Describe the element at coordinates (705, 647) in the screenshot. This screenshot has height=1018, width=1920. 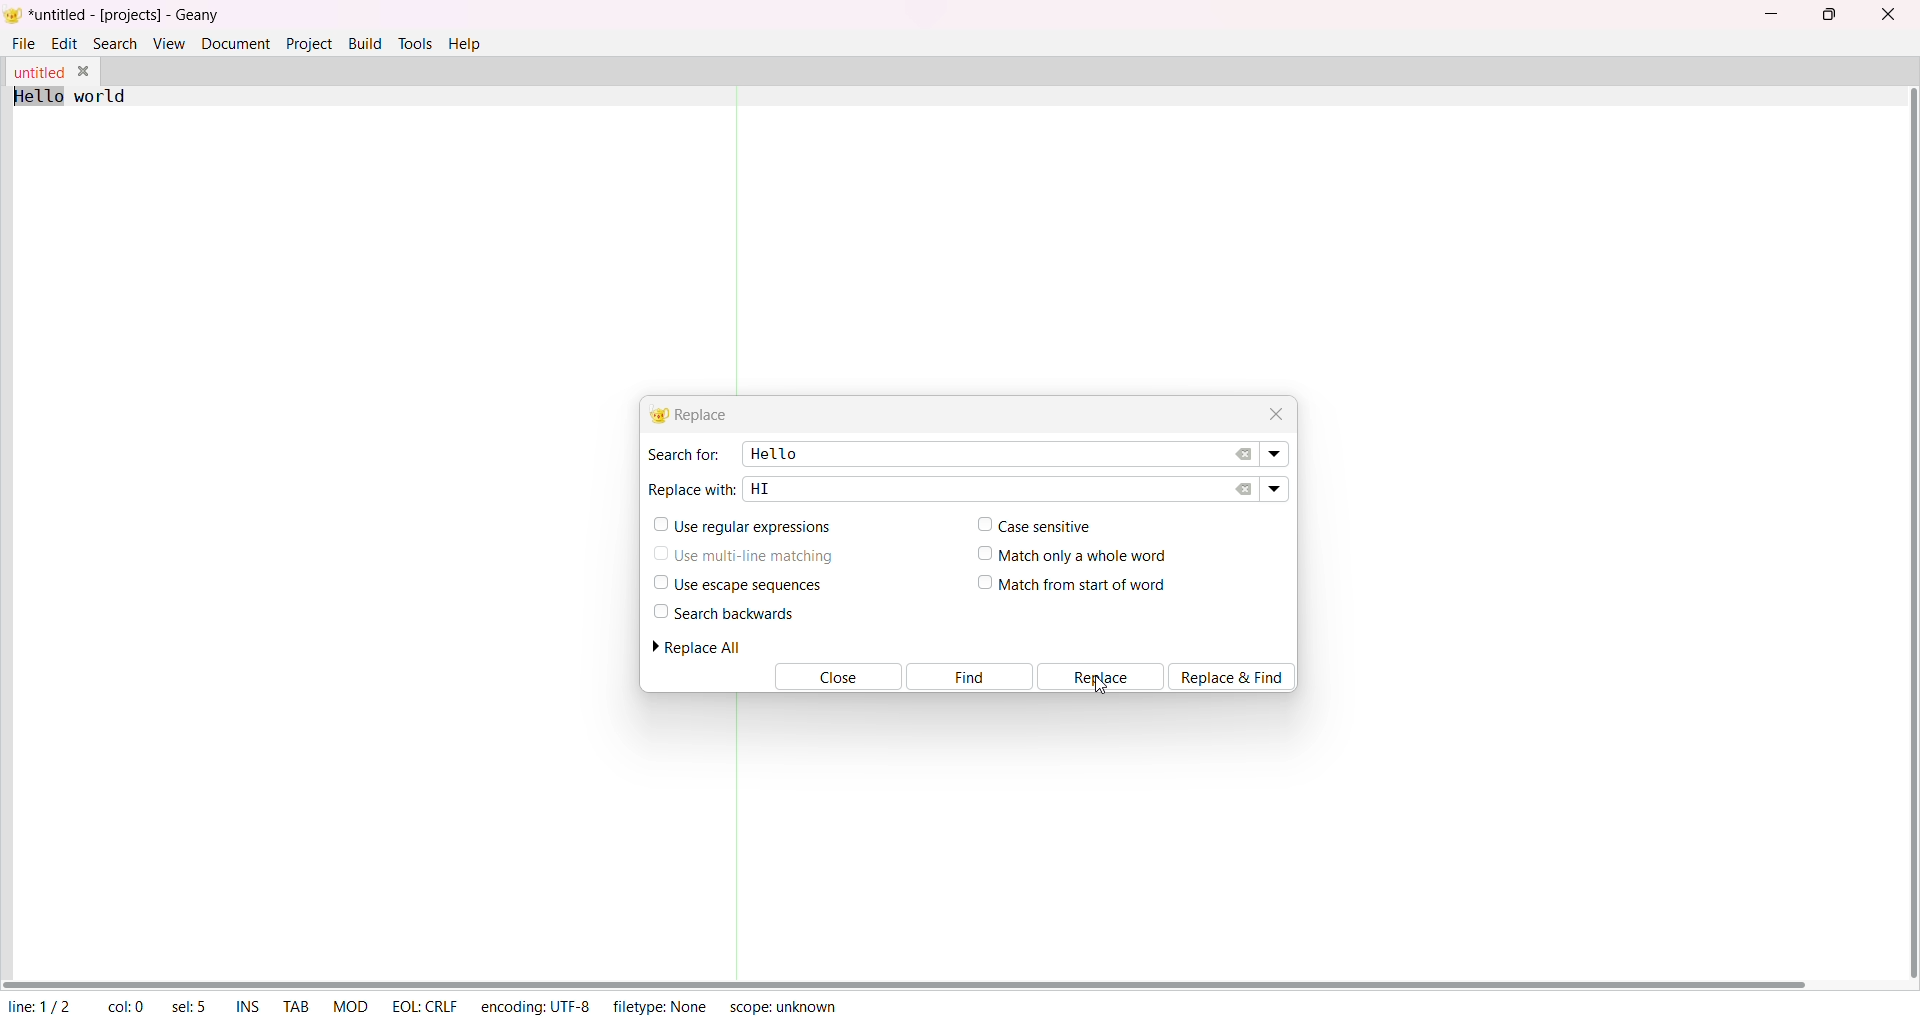
I see `replace all` at that location.